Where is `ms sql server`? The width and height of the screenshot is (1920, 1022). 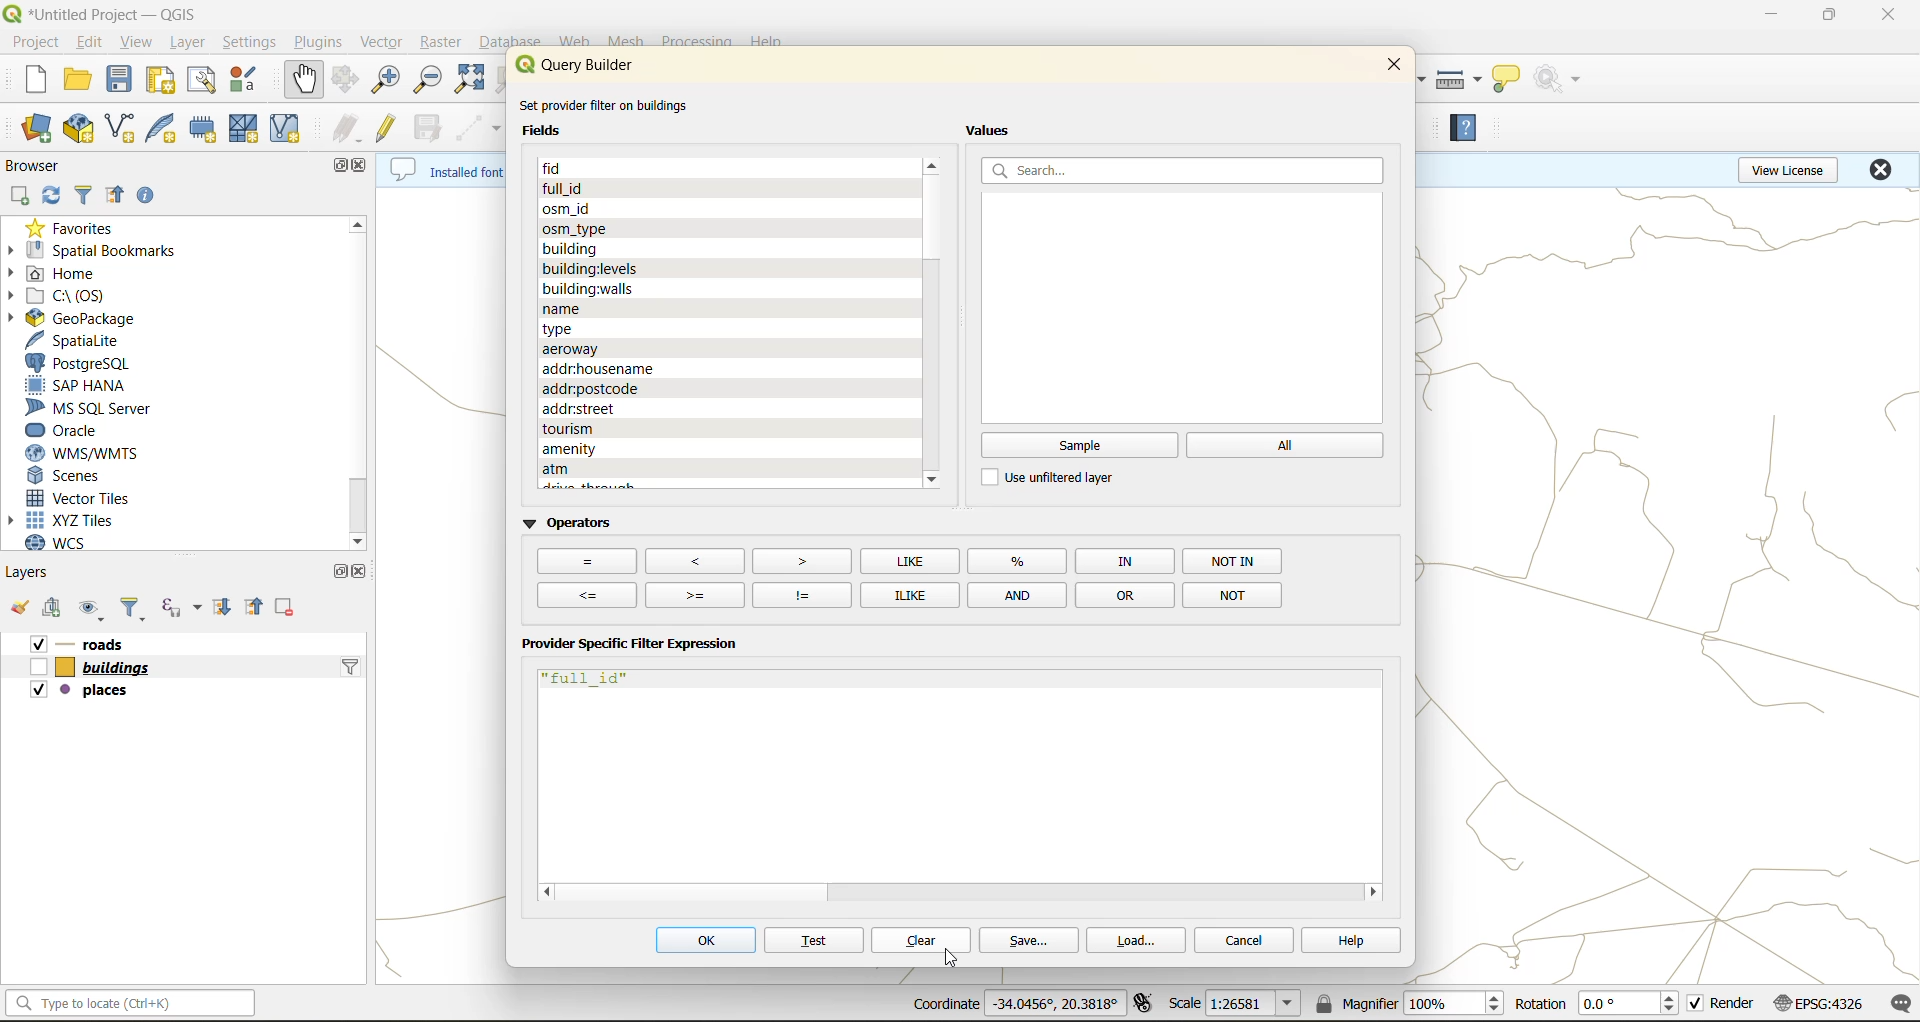 ms sql server is located at coordinates (94, 406).